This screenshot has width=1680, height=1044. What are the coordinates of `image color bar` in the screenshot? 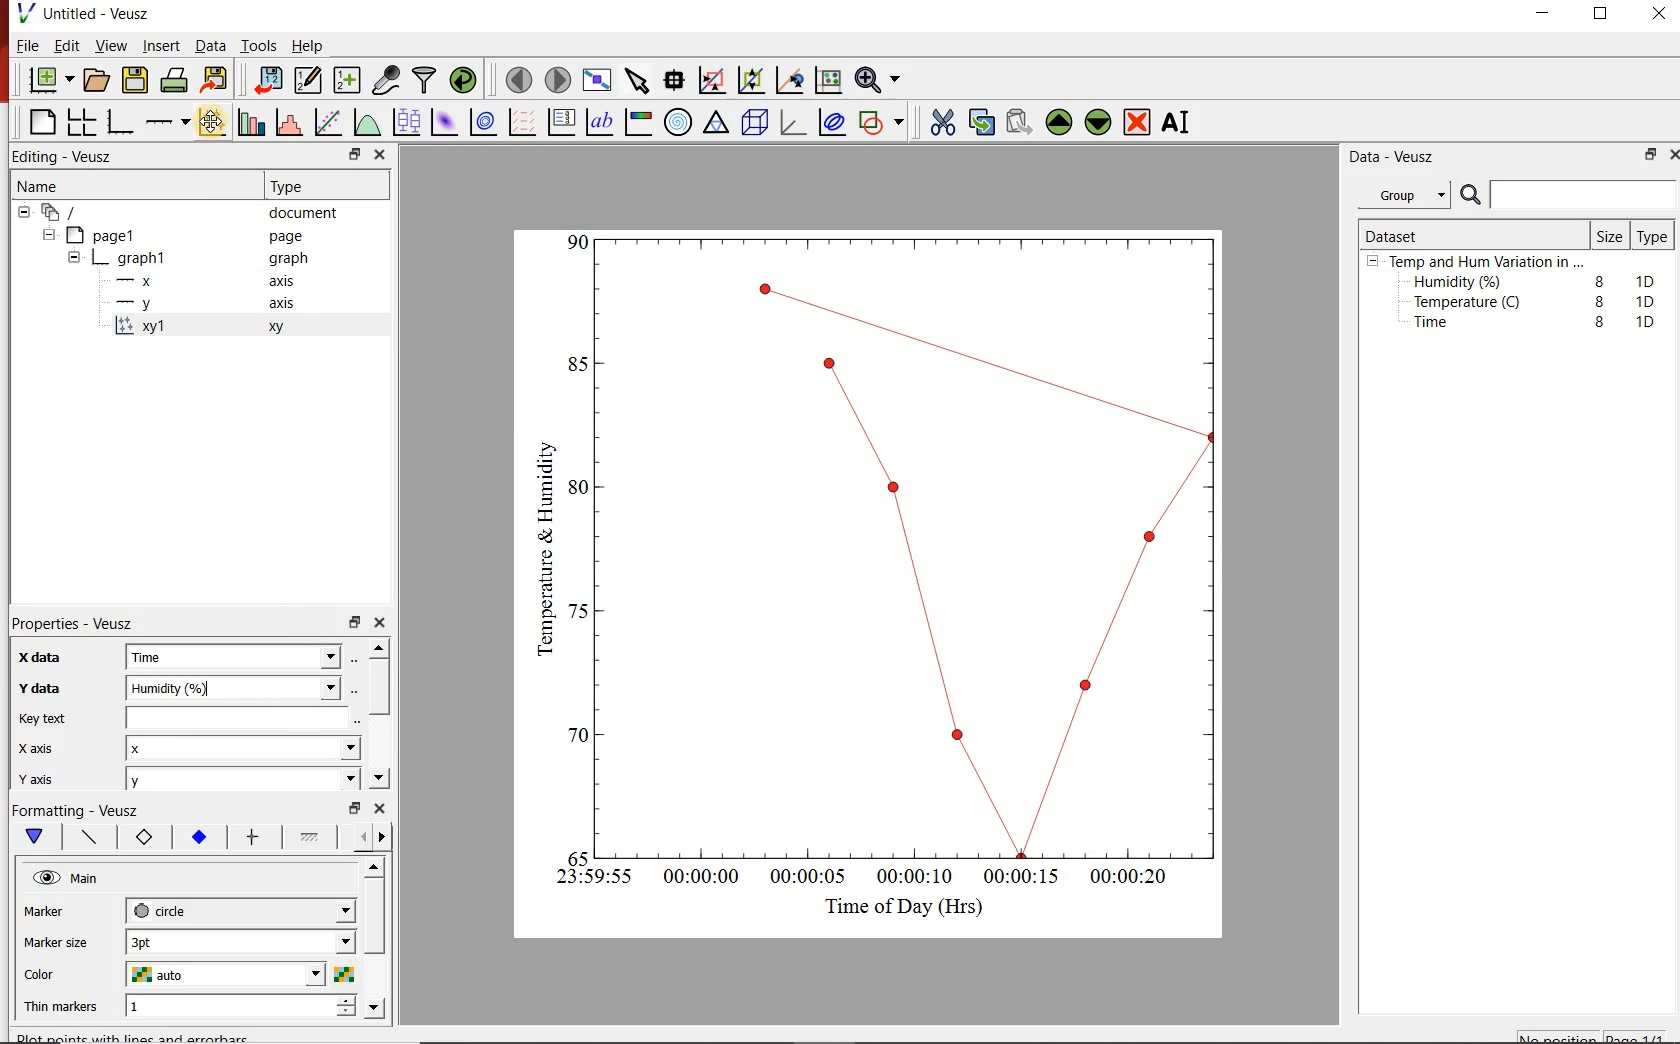 It's located at (642, 122).